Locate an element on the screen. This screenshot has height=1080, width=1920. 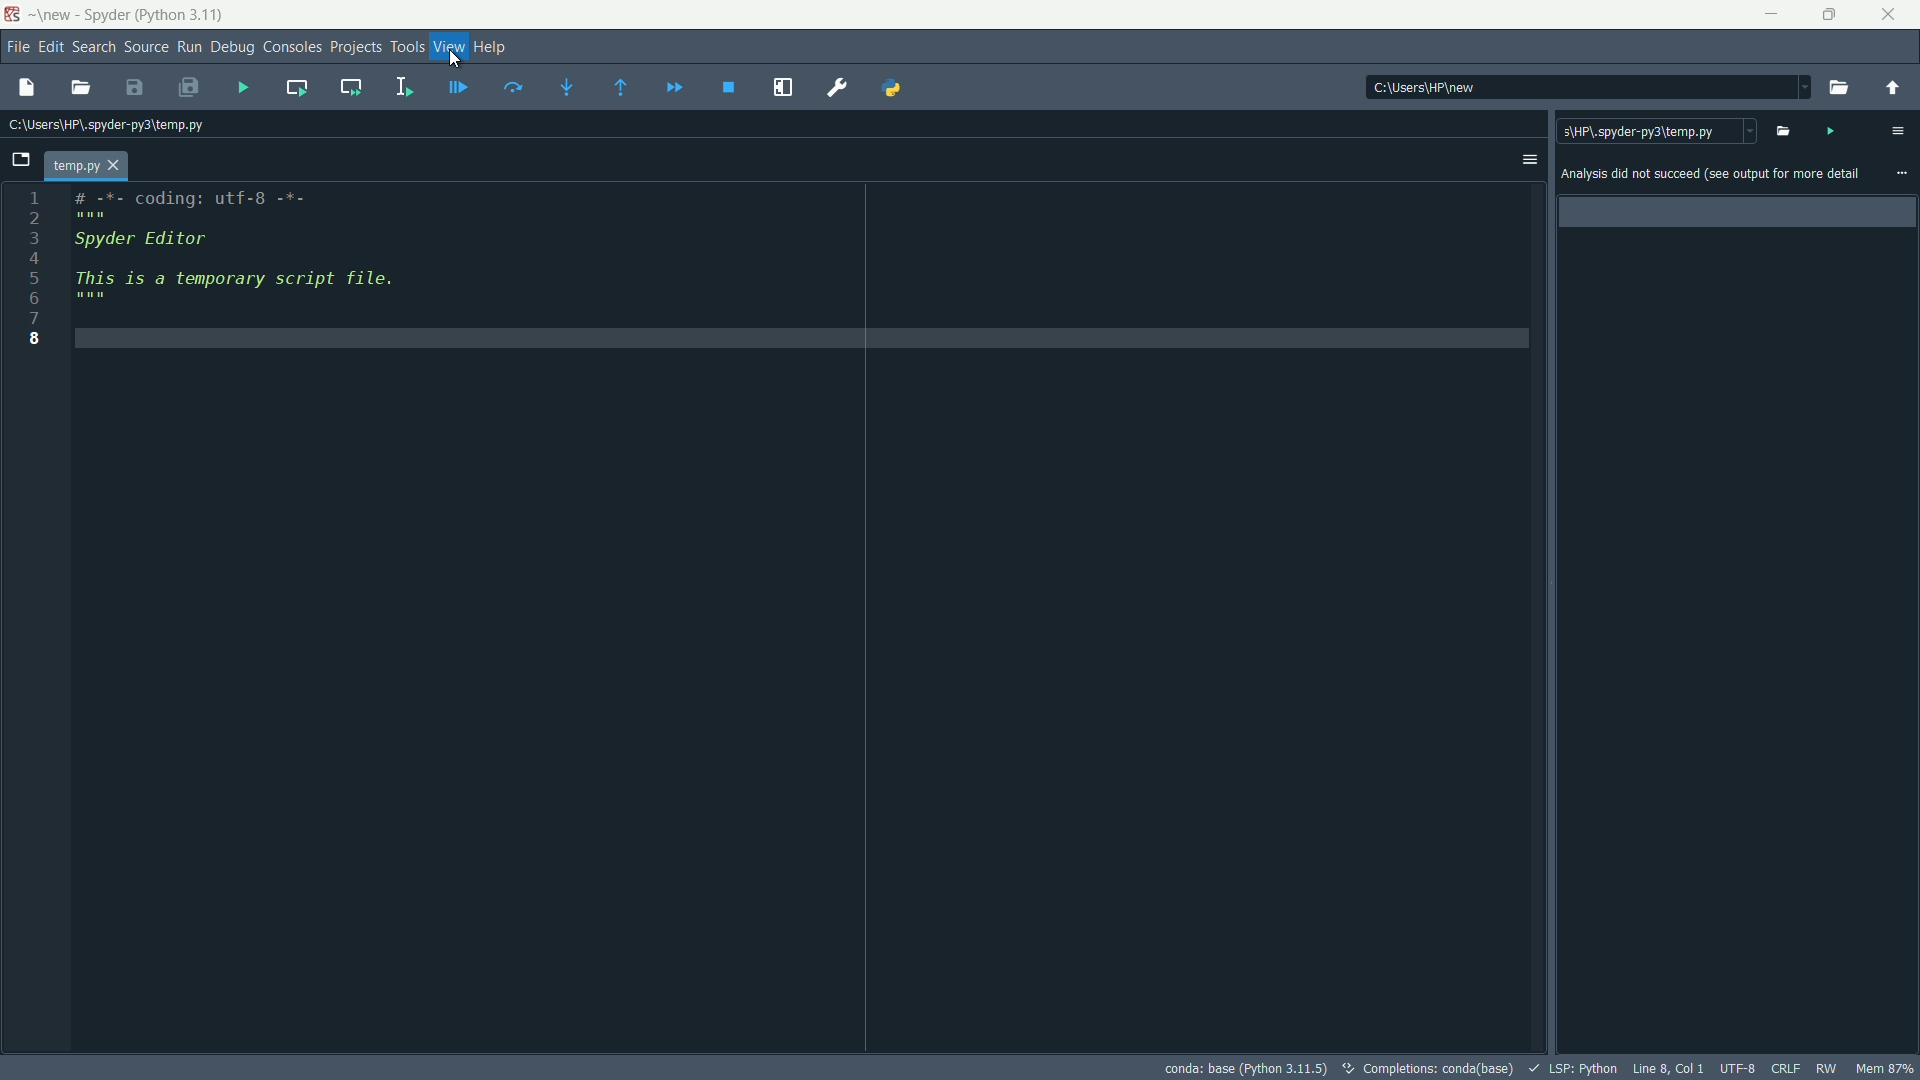
project menu is located at coordinates (357, 47).